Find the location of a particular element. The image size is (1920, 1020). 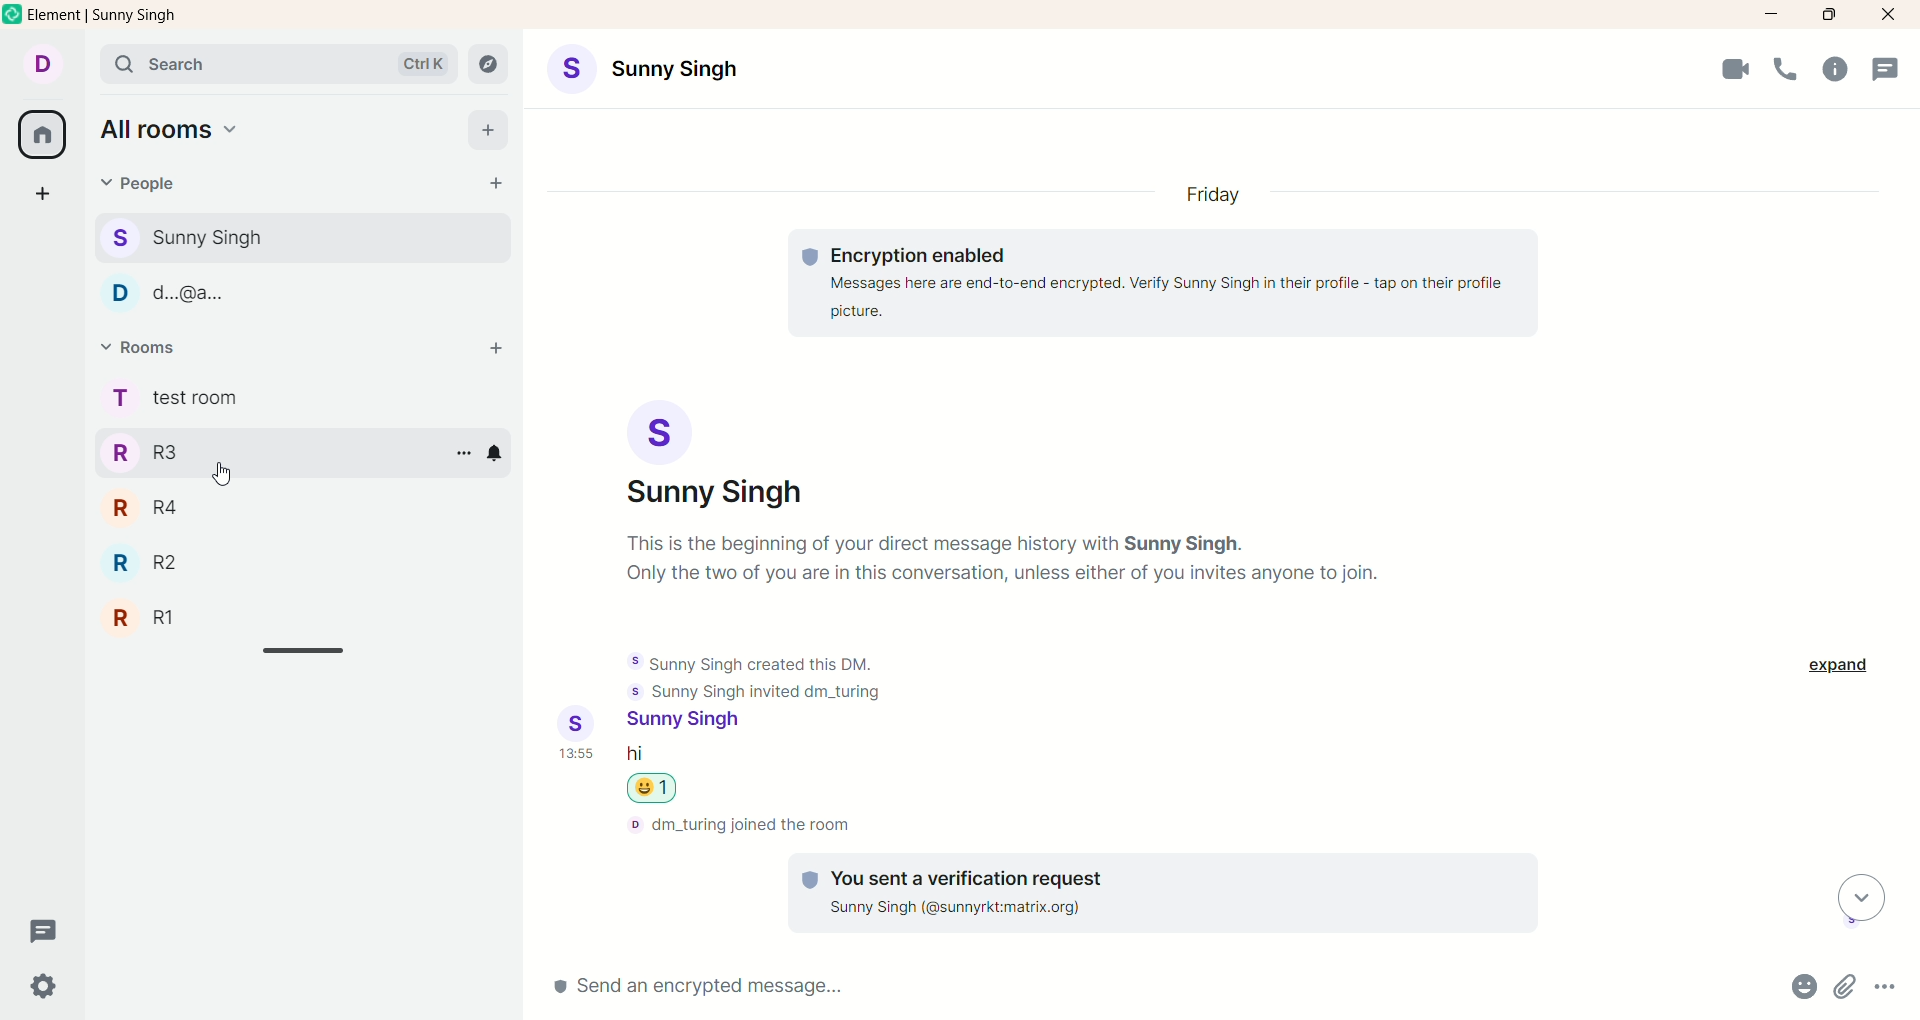

search is located at coordinates (278, 66).